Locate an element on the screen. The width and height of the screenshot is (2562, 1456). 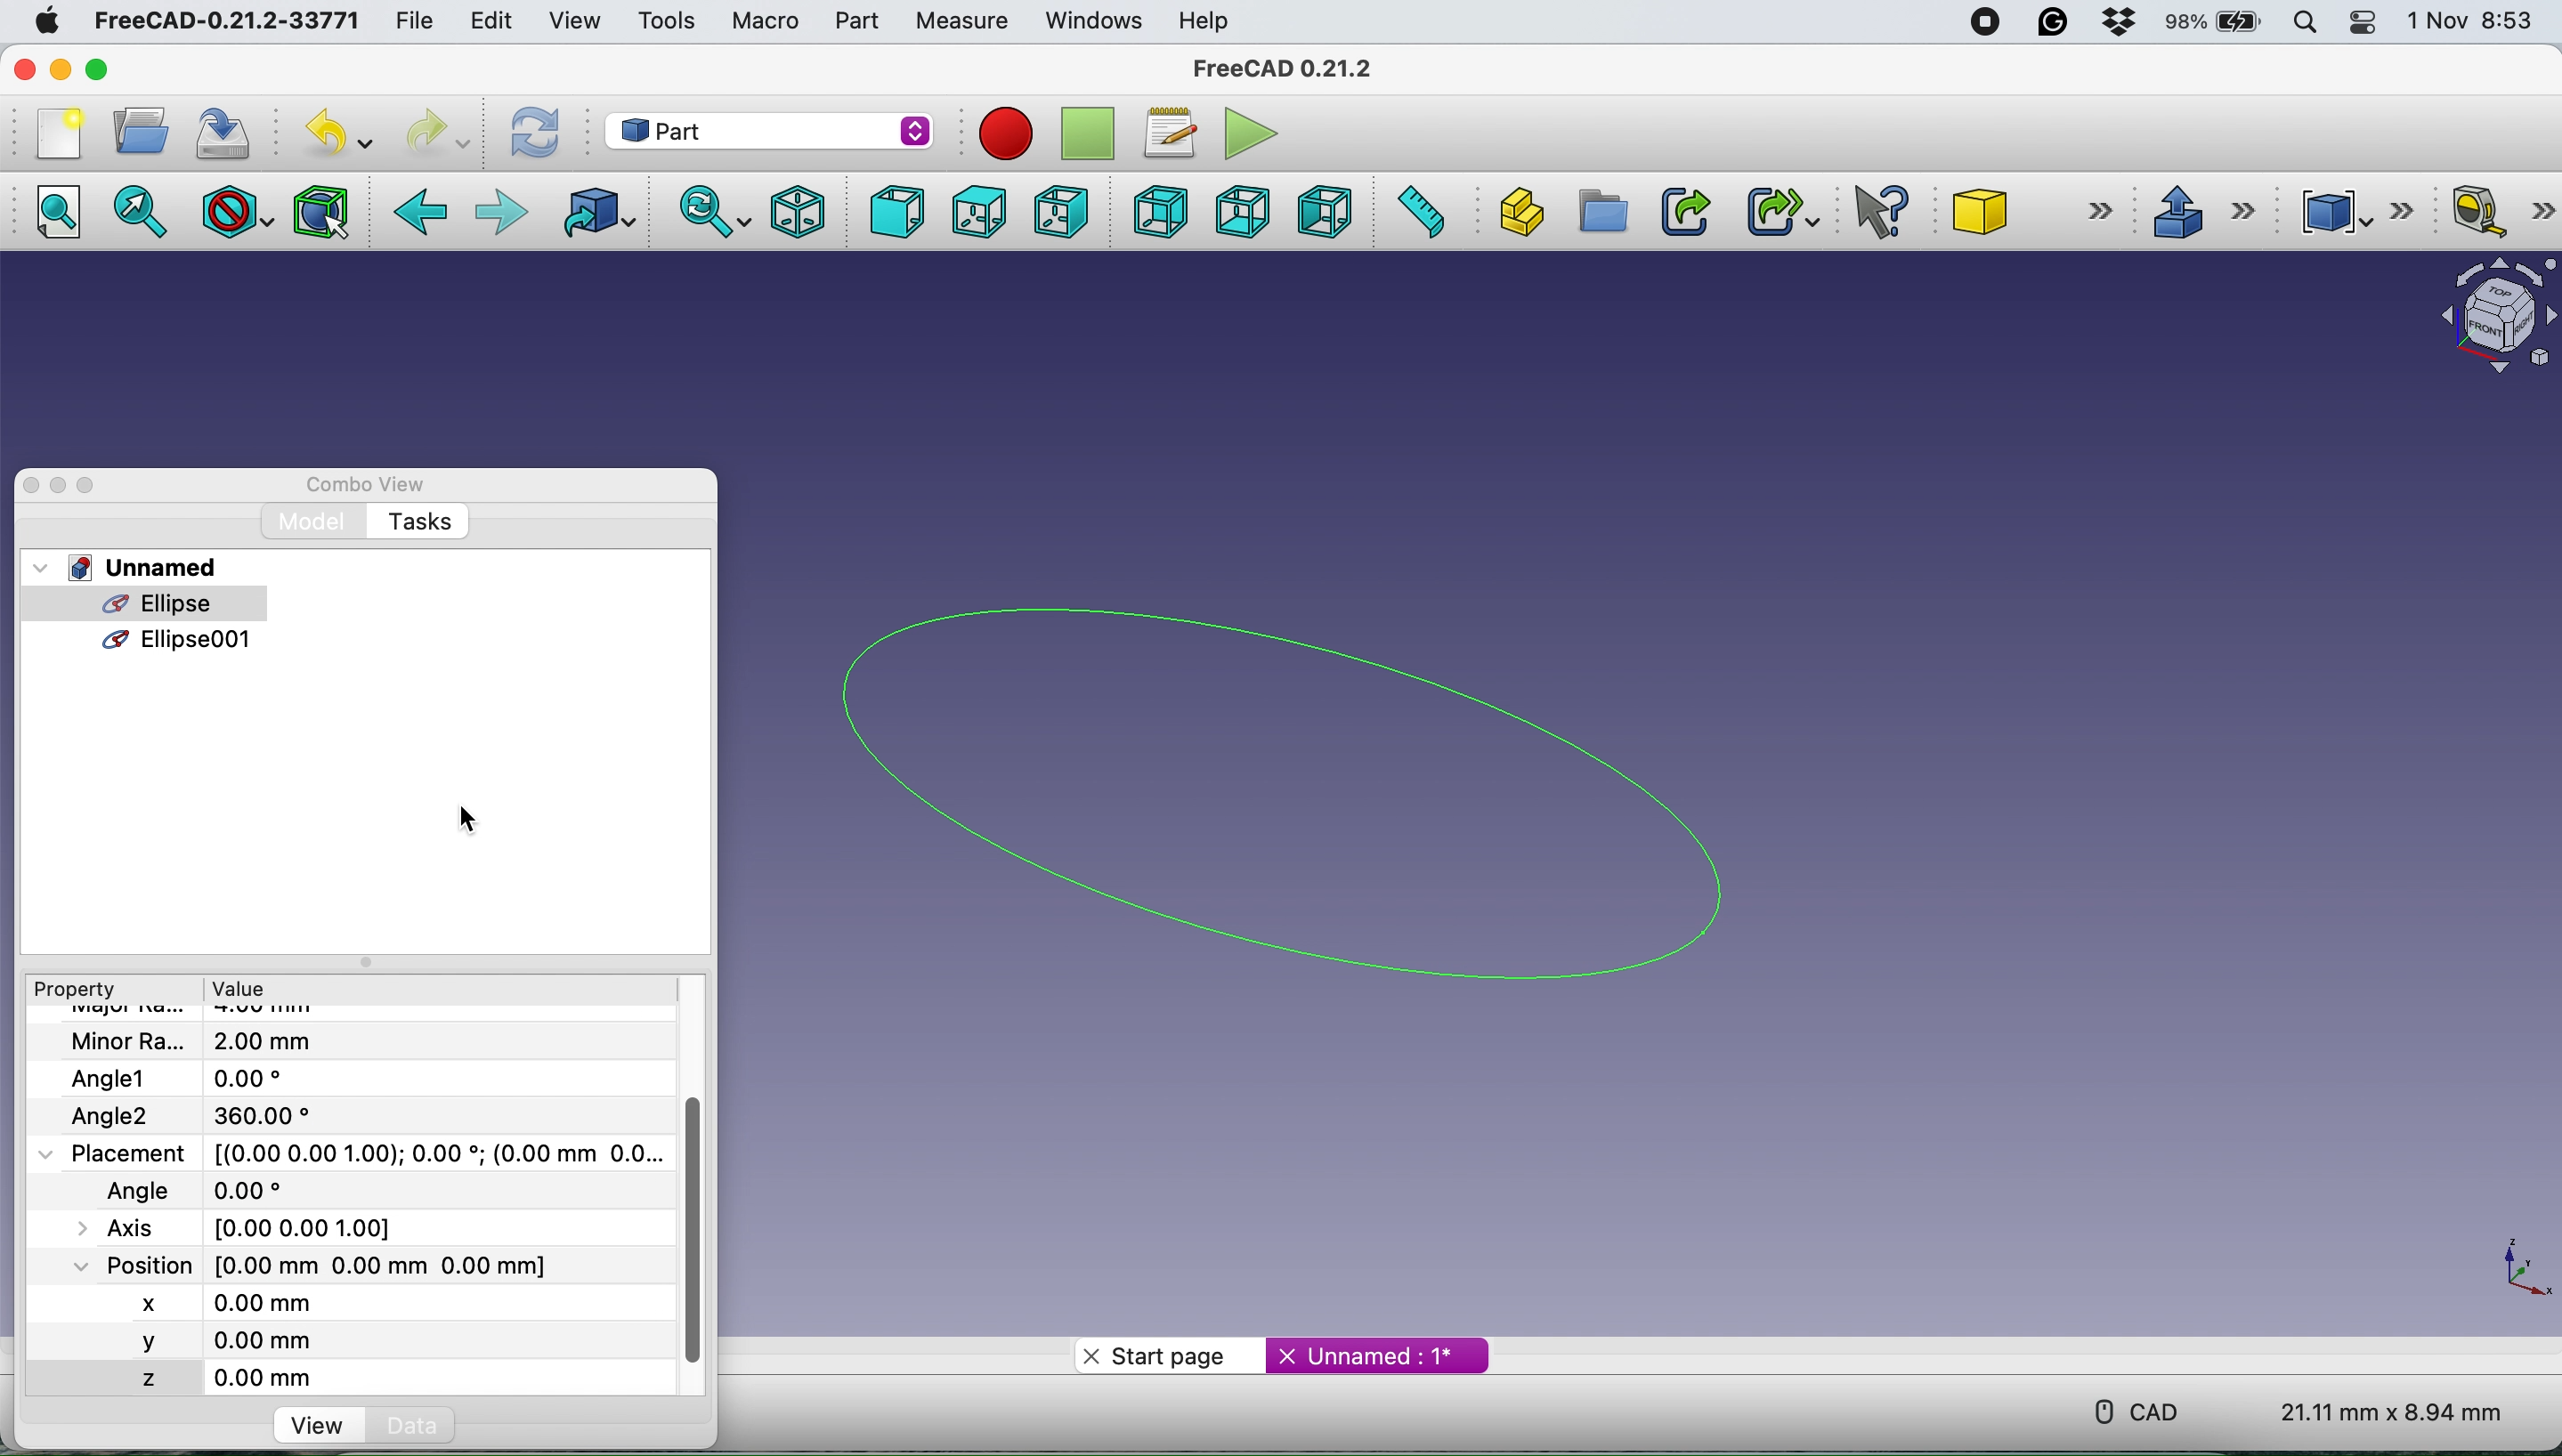
redo is located at coordinates (441, 131).